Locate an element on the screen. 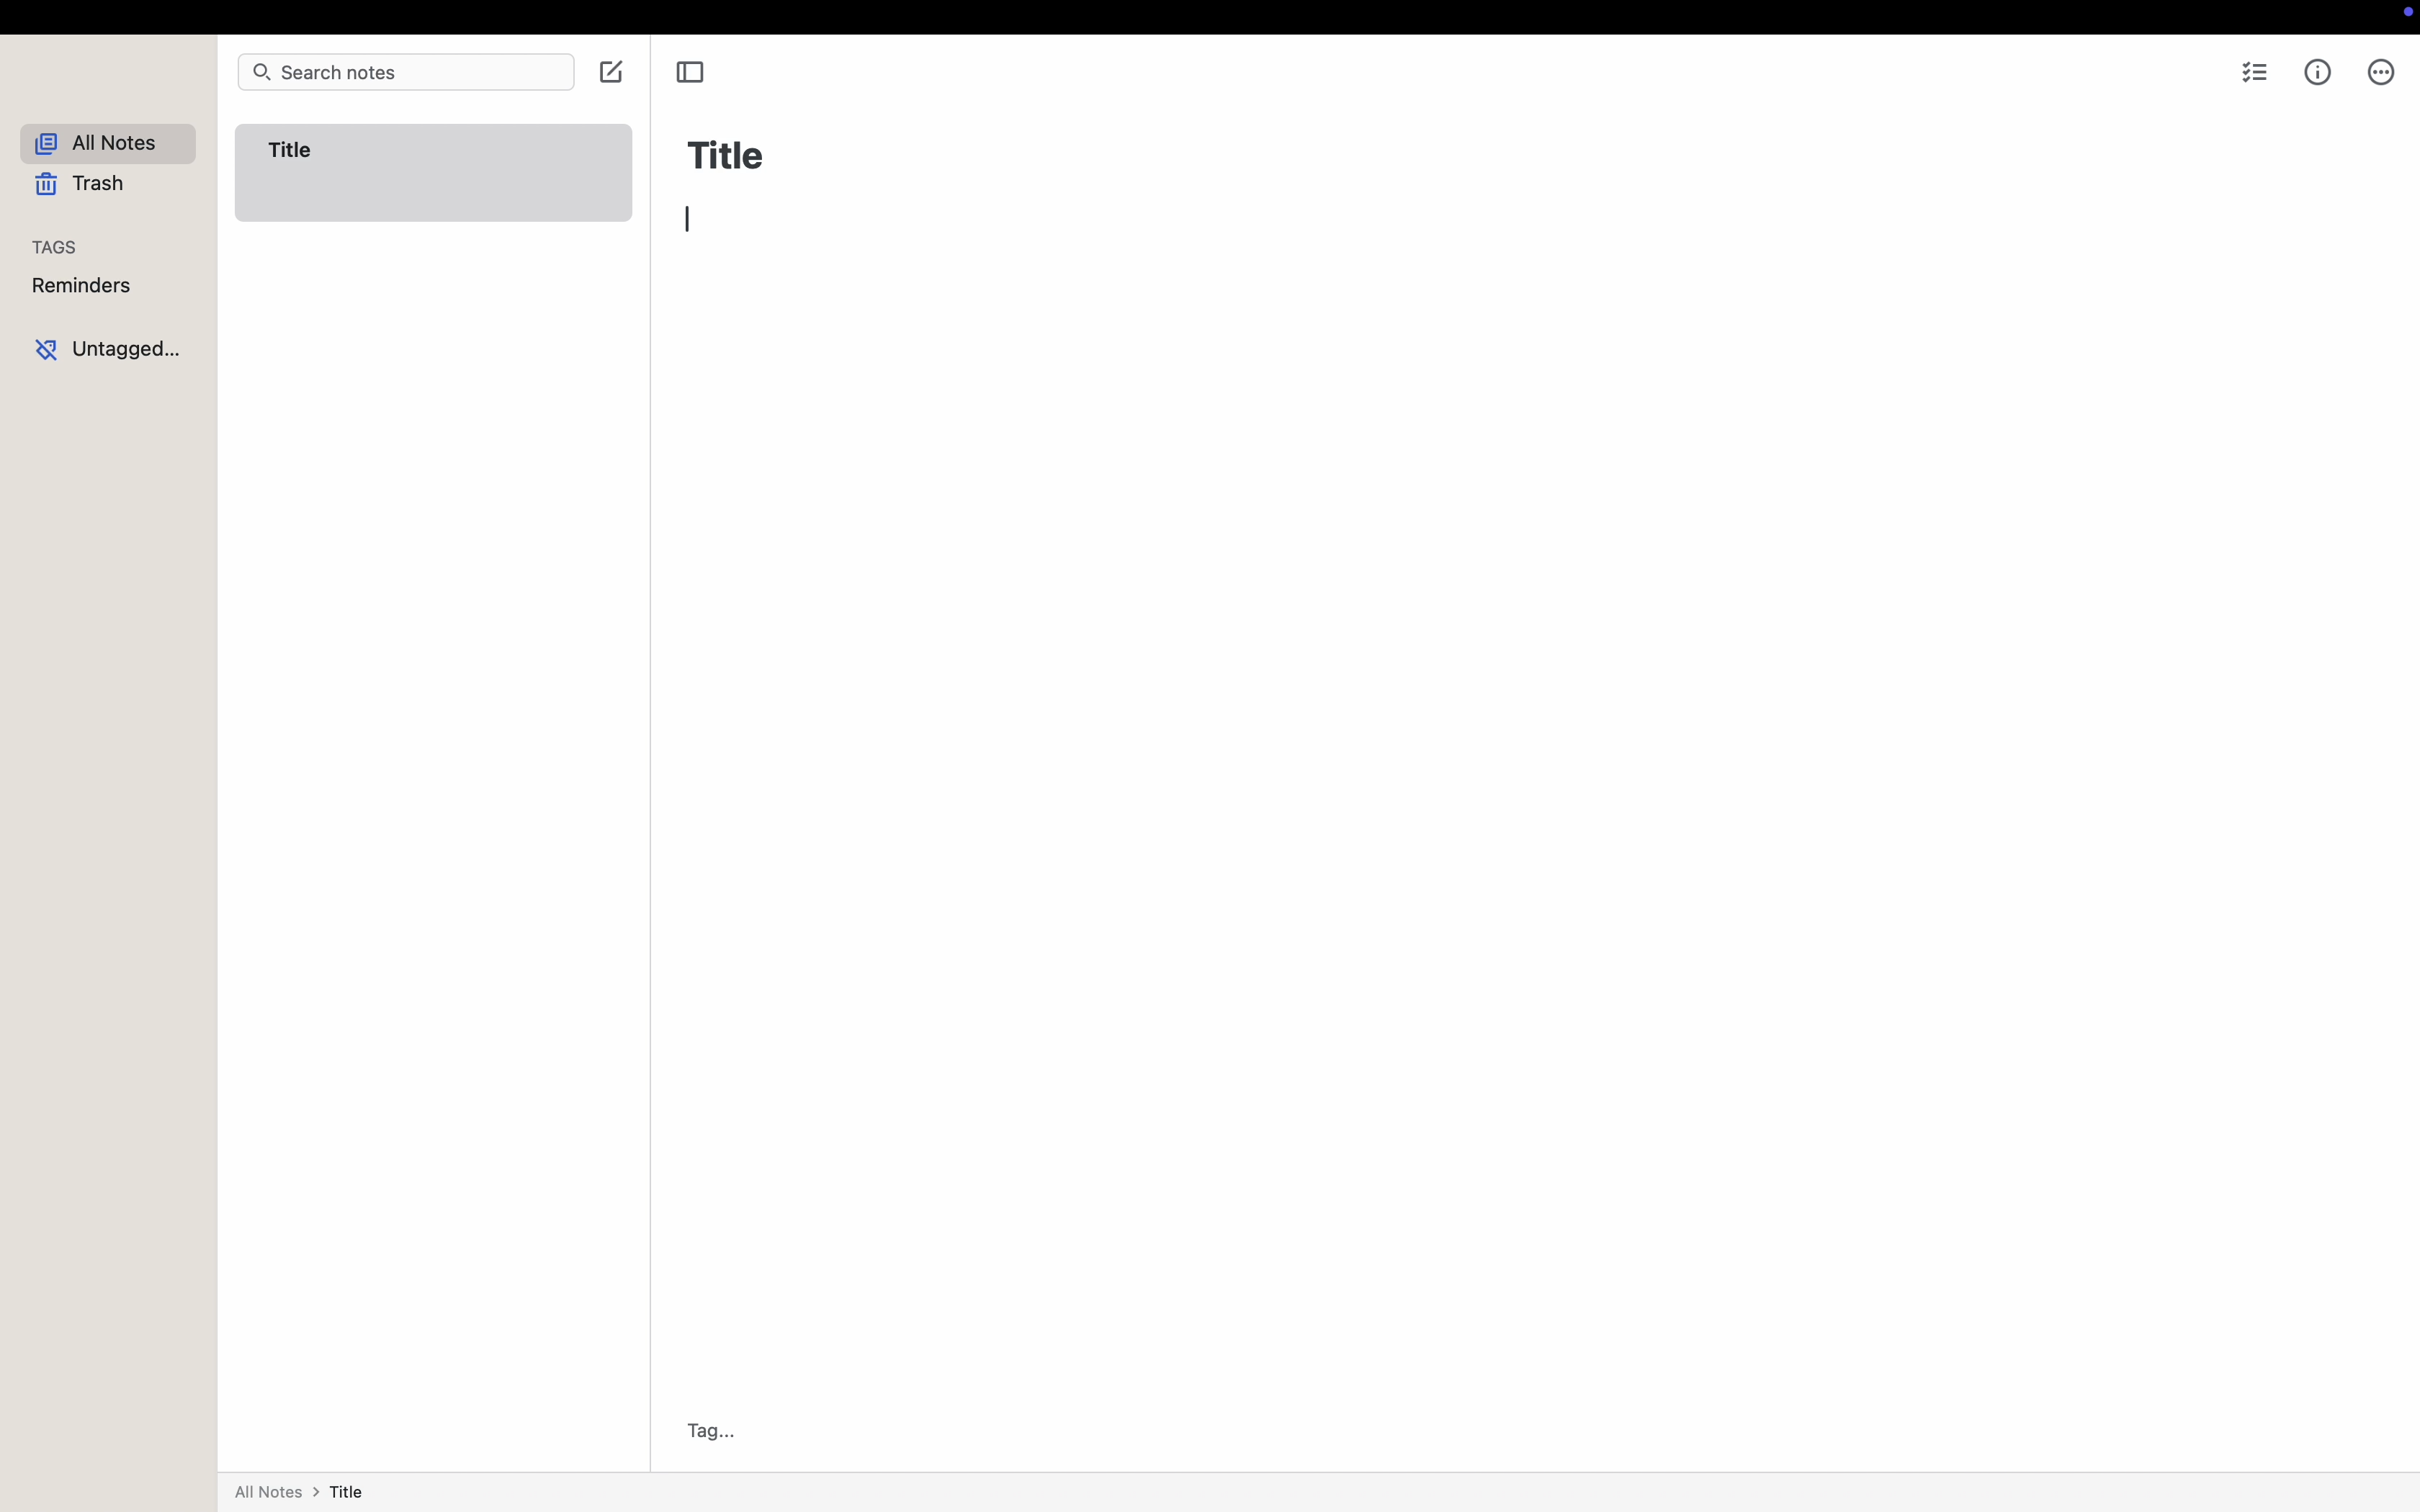  tags is located at coordinates (107, 247).